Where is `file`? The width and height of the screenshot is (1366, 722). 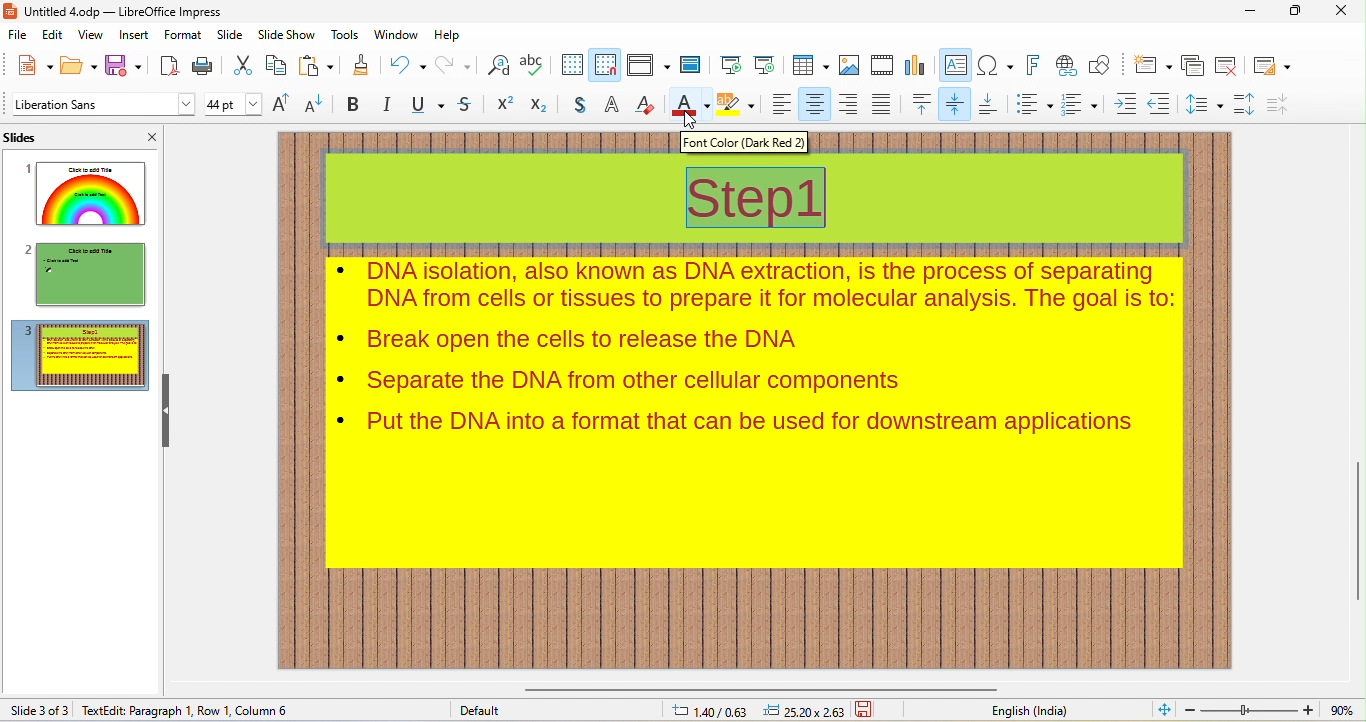
file is located at coordinates (19, 35).